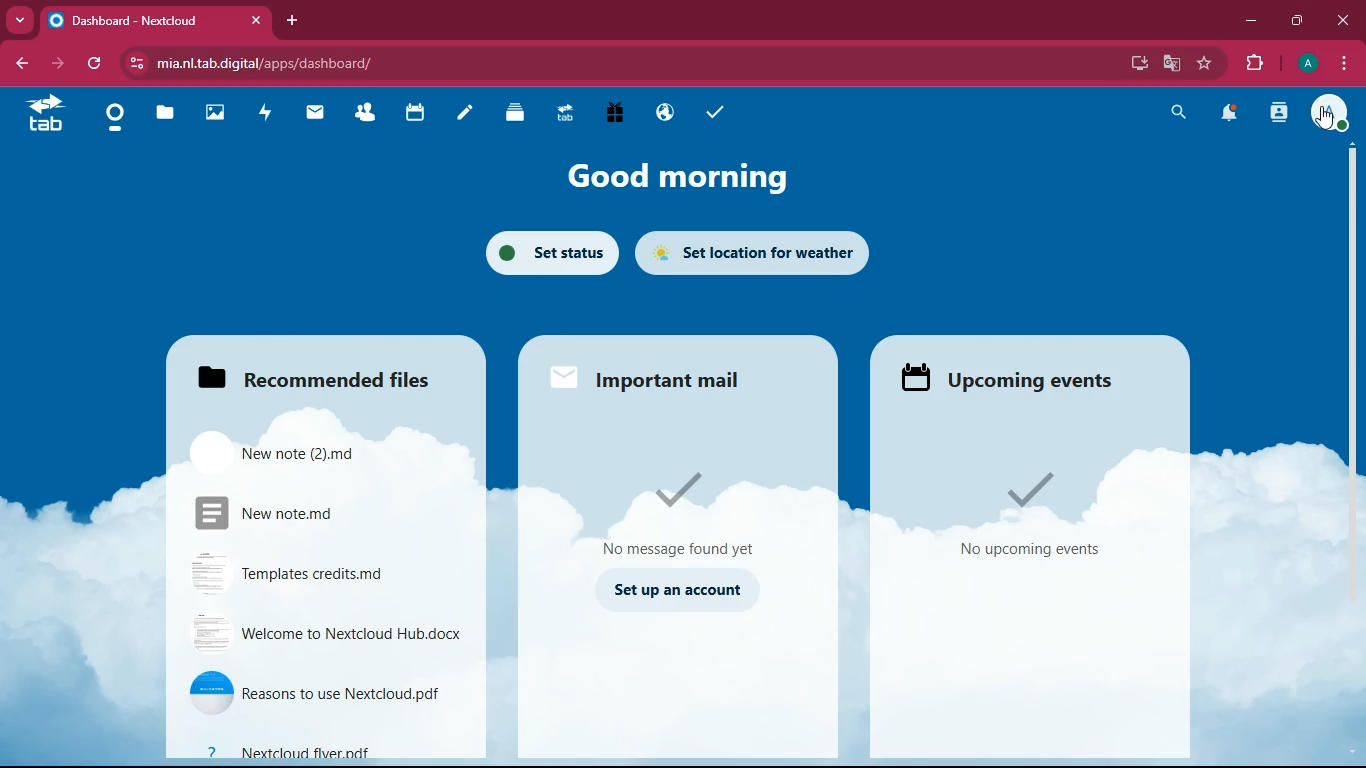 This screenshot has width=1366, height=768. I want to click on public, so click(662, 114).